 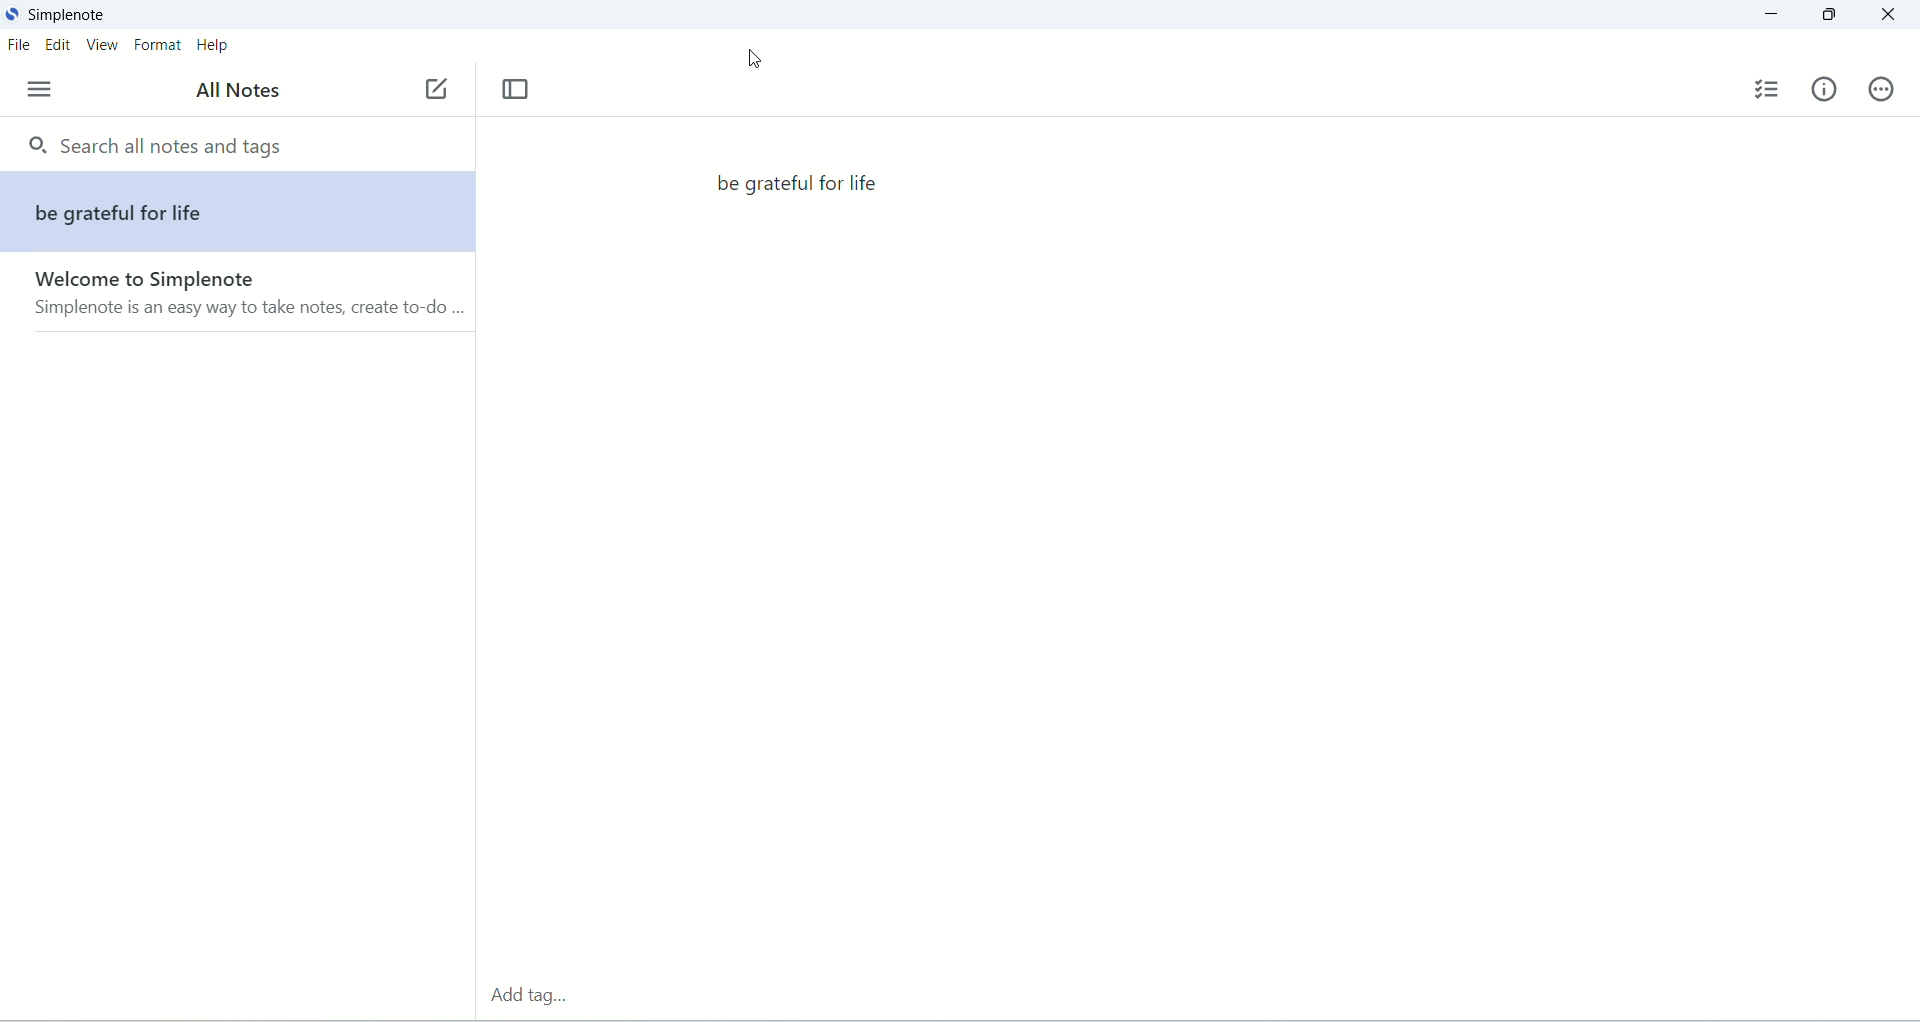 What do you see at coordinates (155, 45) in the screenshot?
I see `format` at bounding box center [155, 45].